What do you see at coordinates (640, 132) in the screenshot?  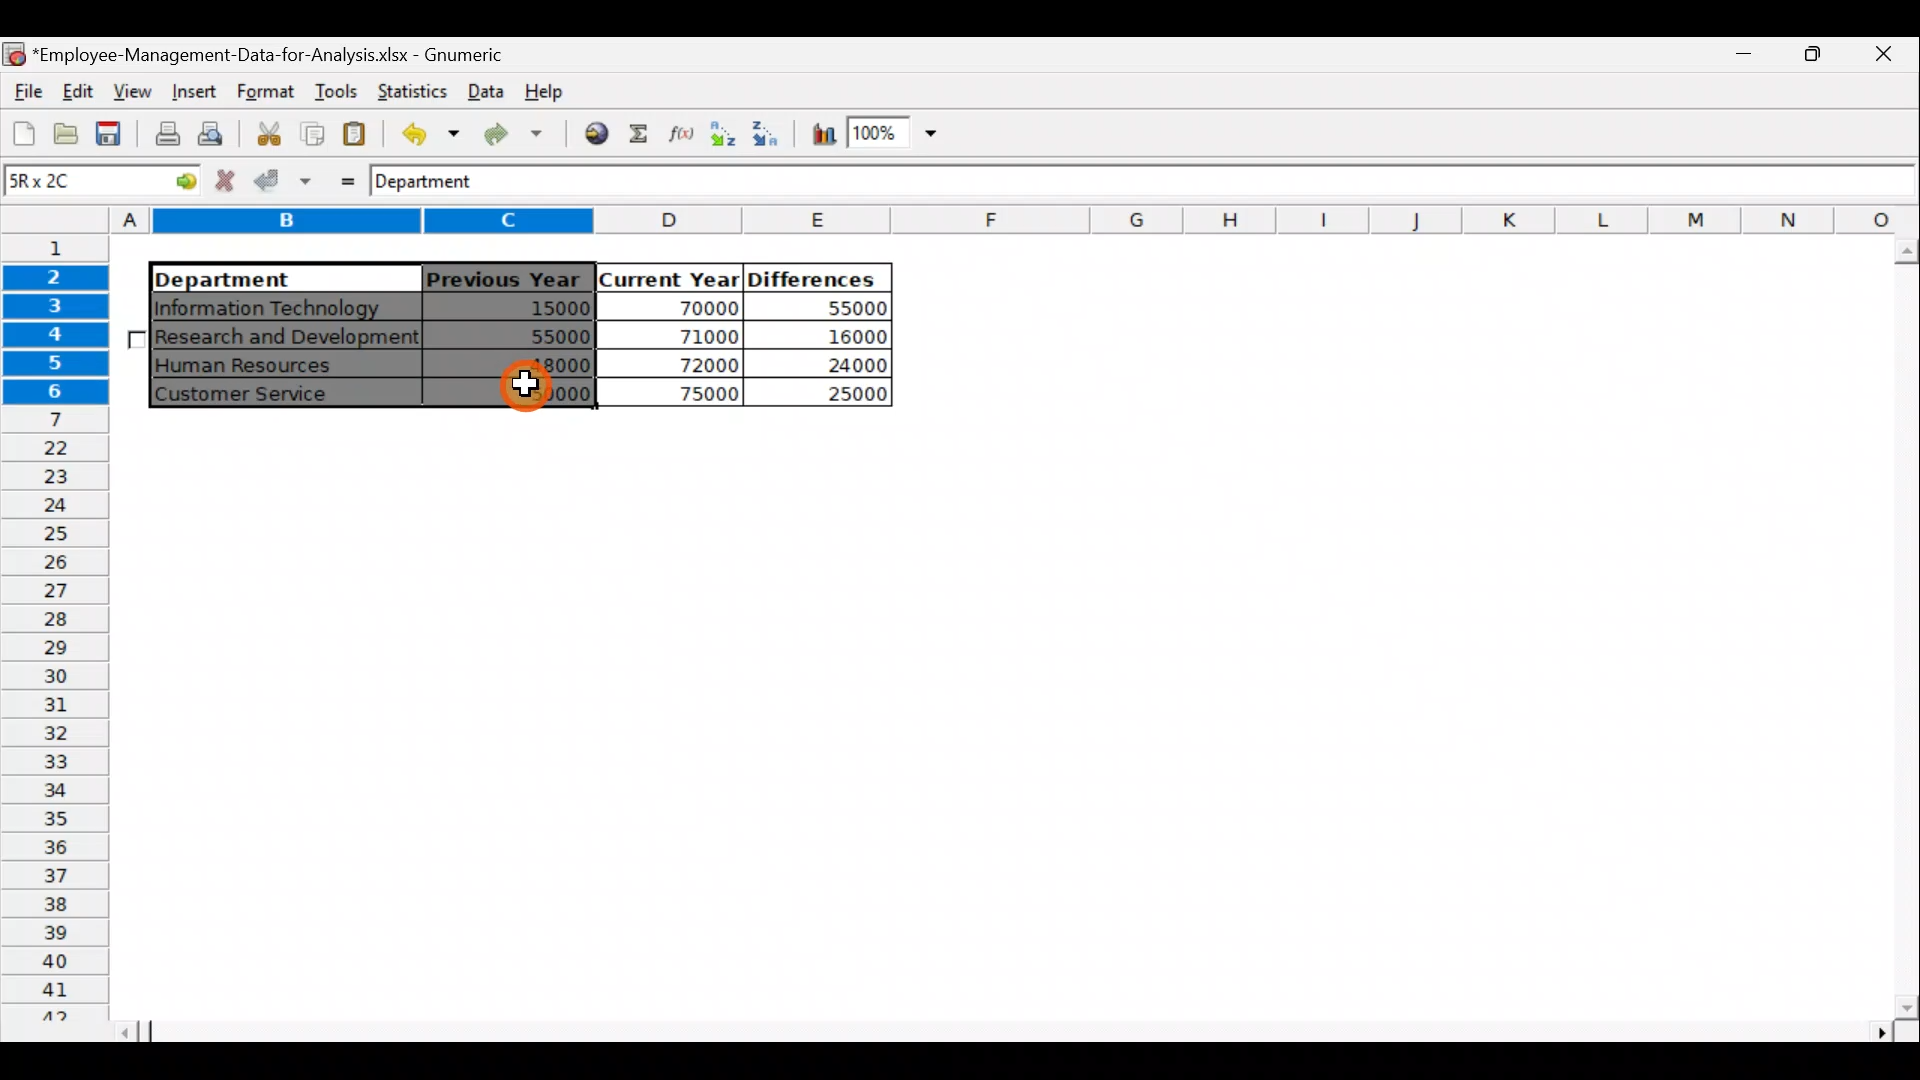 I see `Sum into the current cell` at bounding box center [640, 132].